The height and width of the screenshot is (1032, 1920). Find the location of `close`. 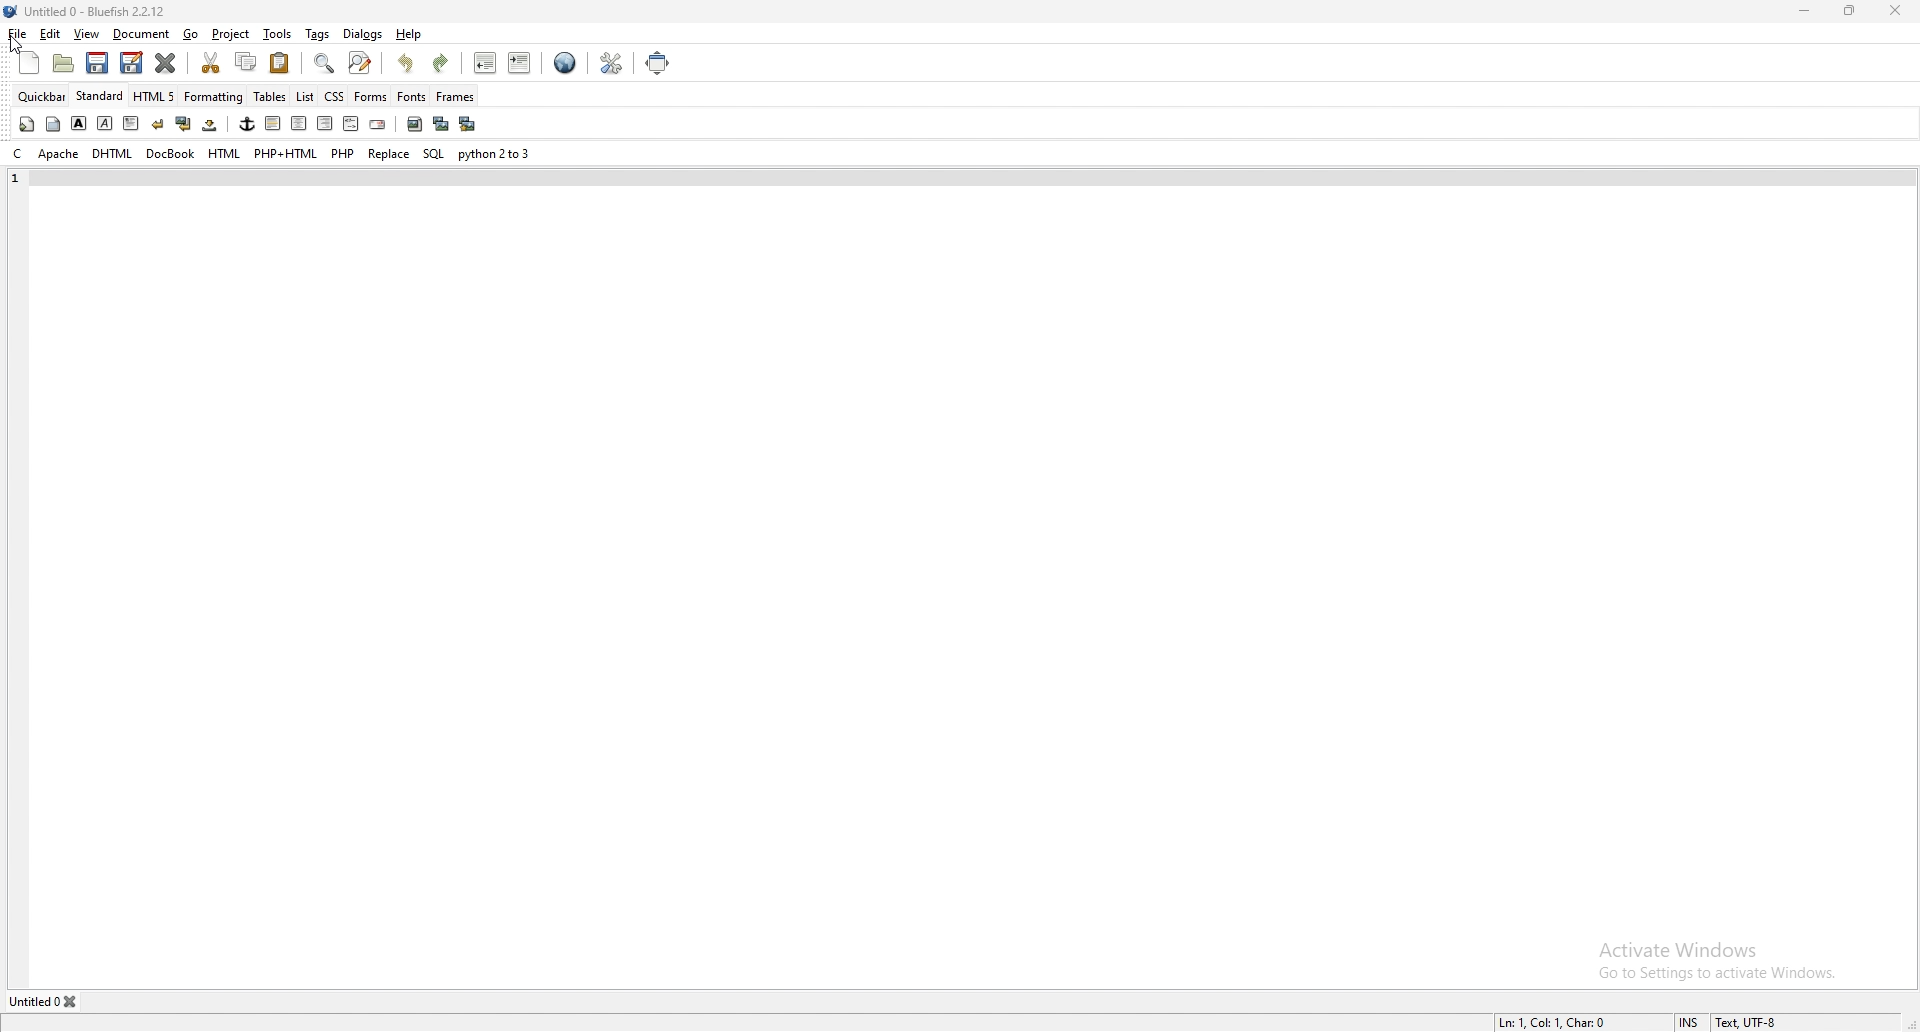

close is located at coordinates (1895, 11).